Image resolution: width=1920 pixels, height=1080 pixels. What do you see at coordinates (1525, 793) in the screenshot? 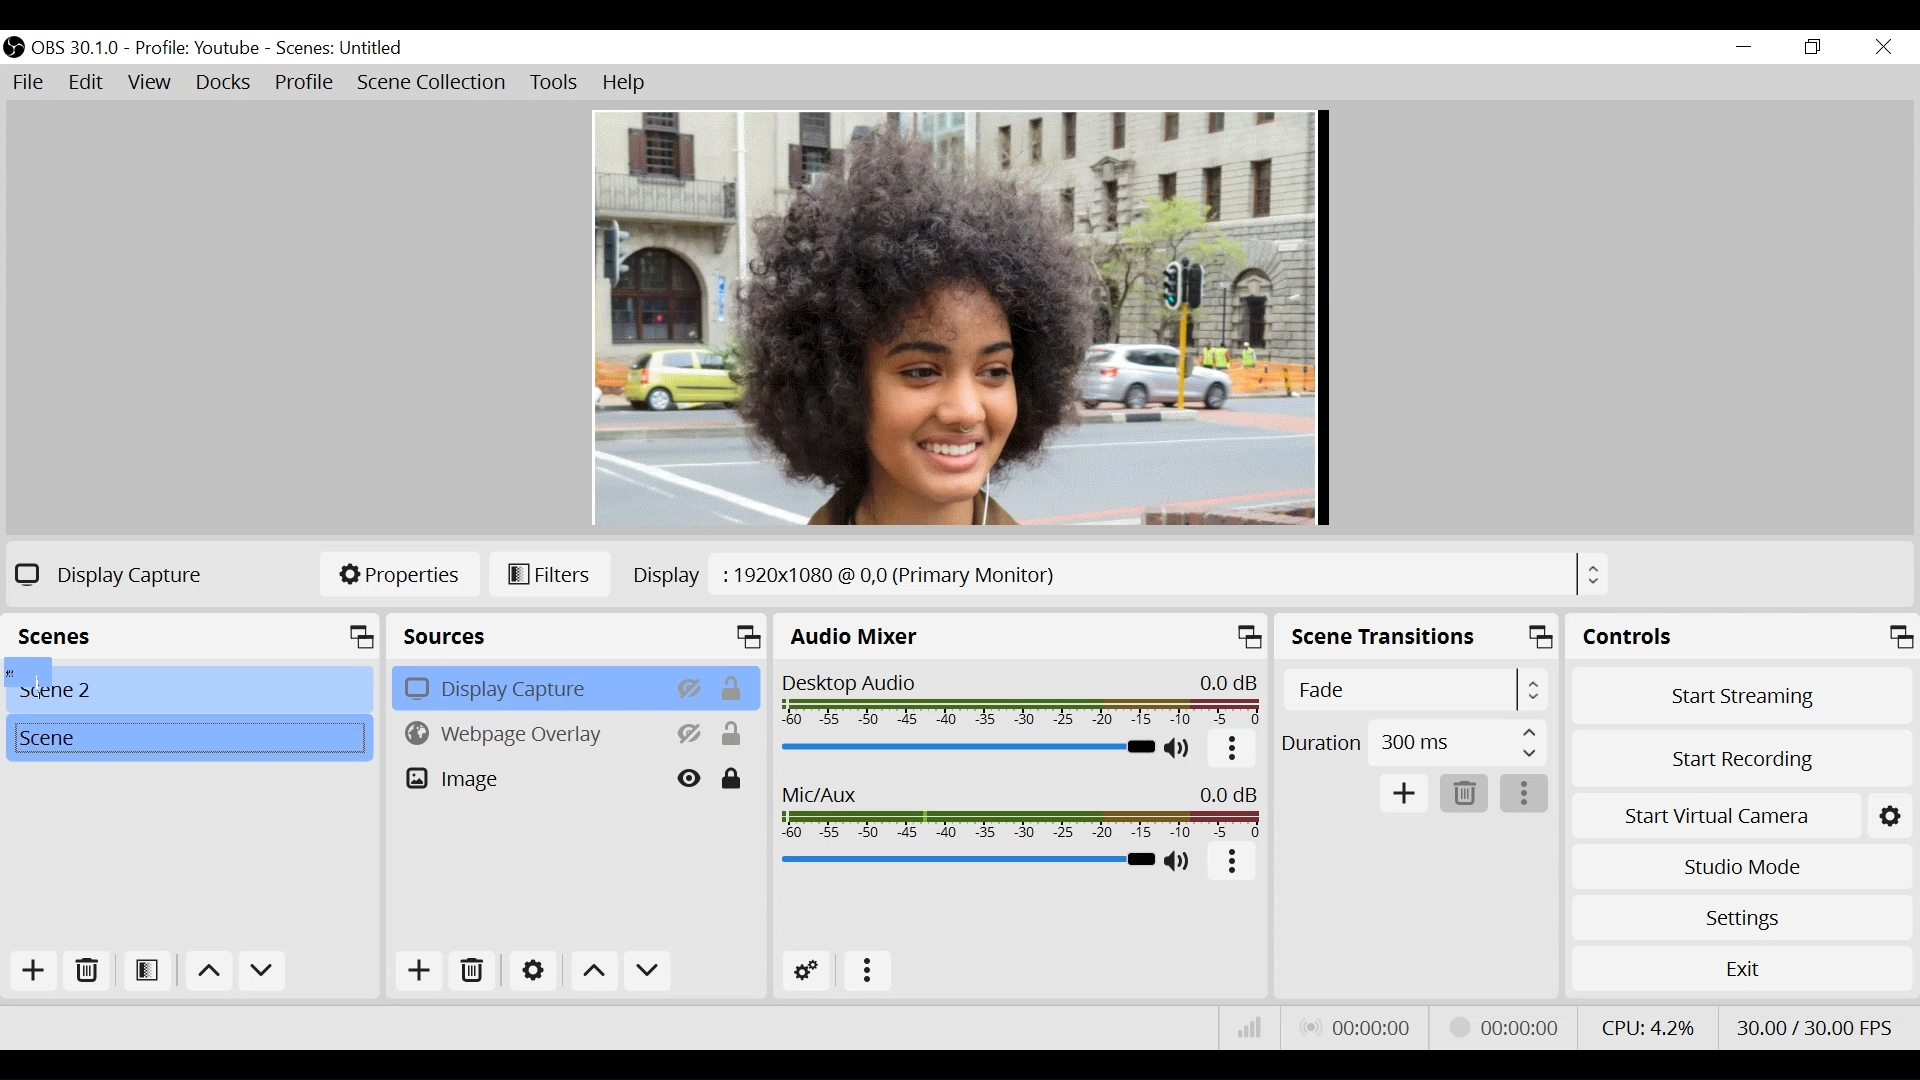
I see `more options` at bounding box center [1525, 793].